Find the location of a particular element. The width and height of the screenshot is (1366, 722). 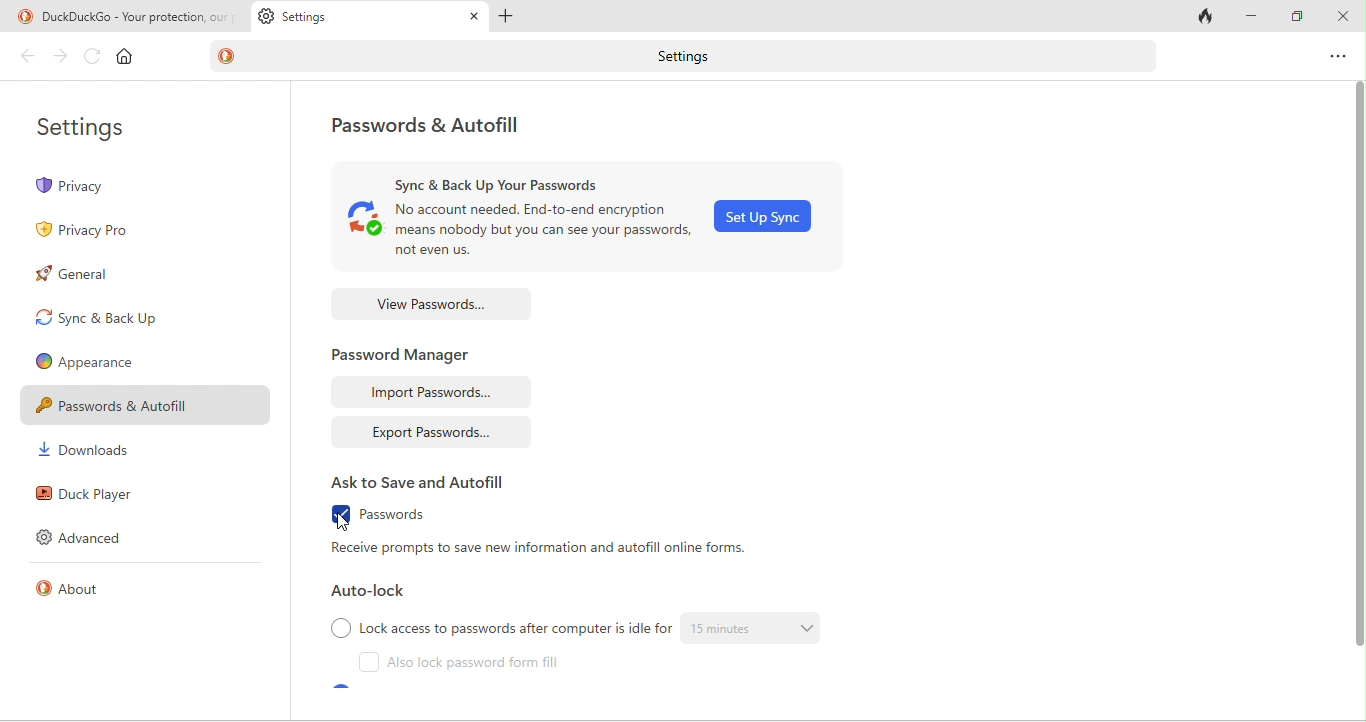

15 min is located at coordinates (759, 628).